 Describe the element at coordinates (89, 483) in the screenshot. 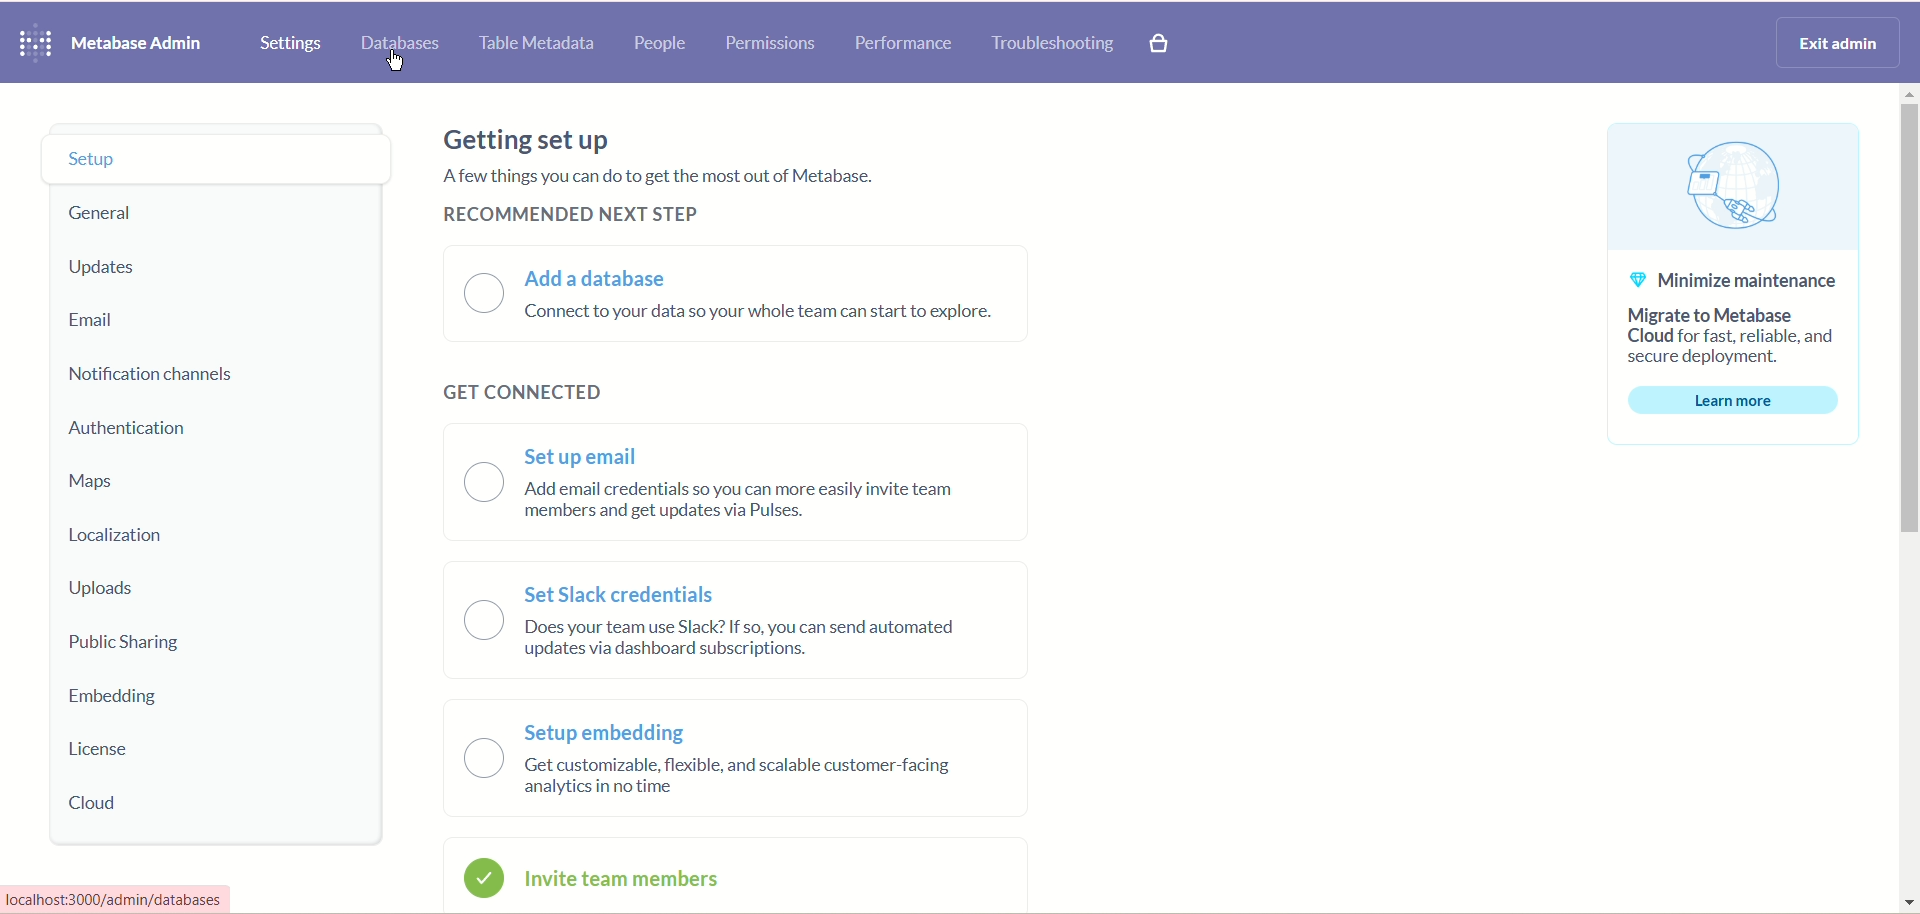

I see `maps` at that location.